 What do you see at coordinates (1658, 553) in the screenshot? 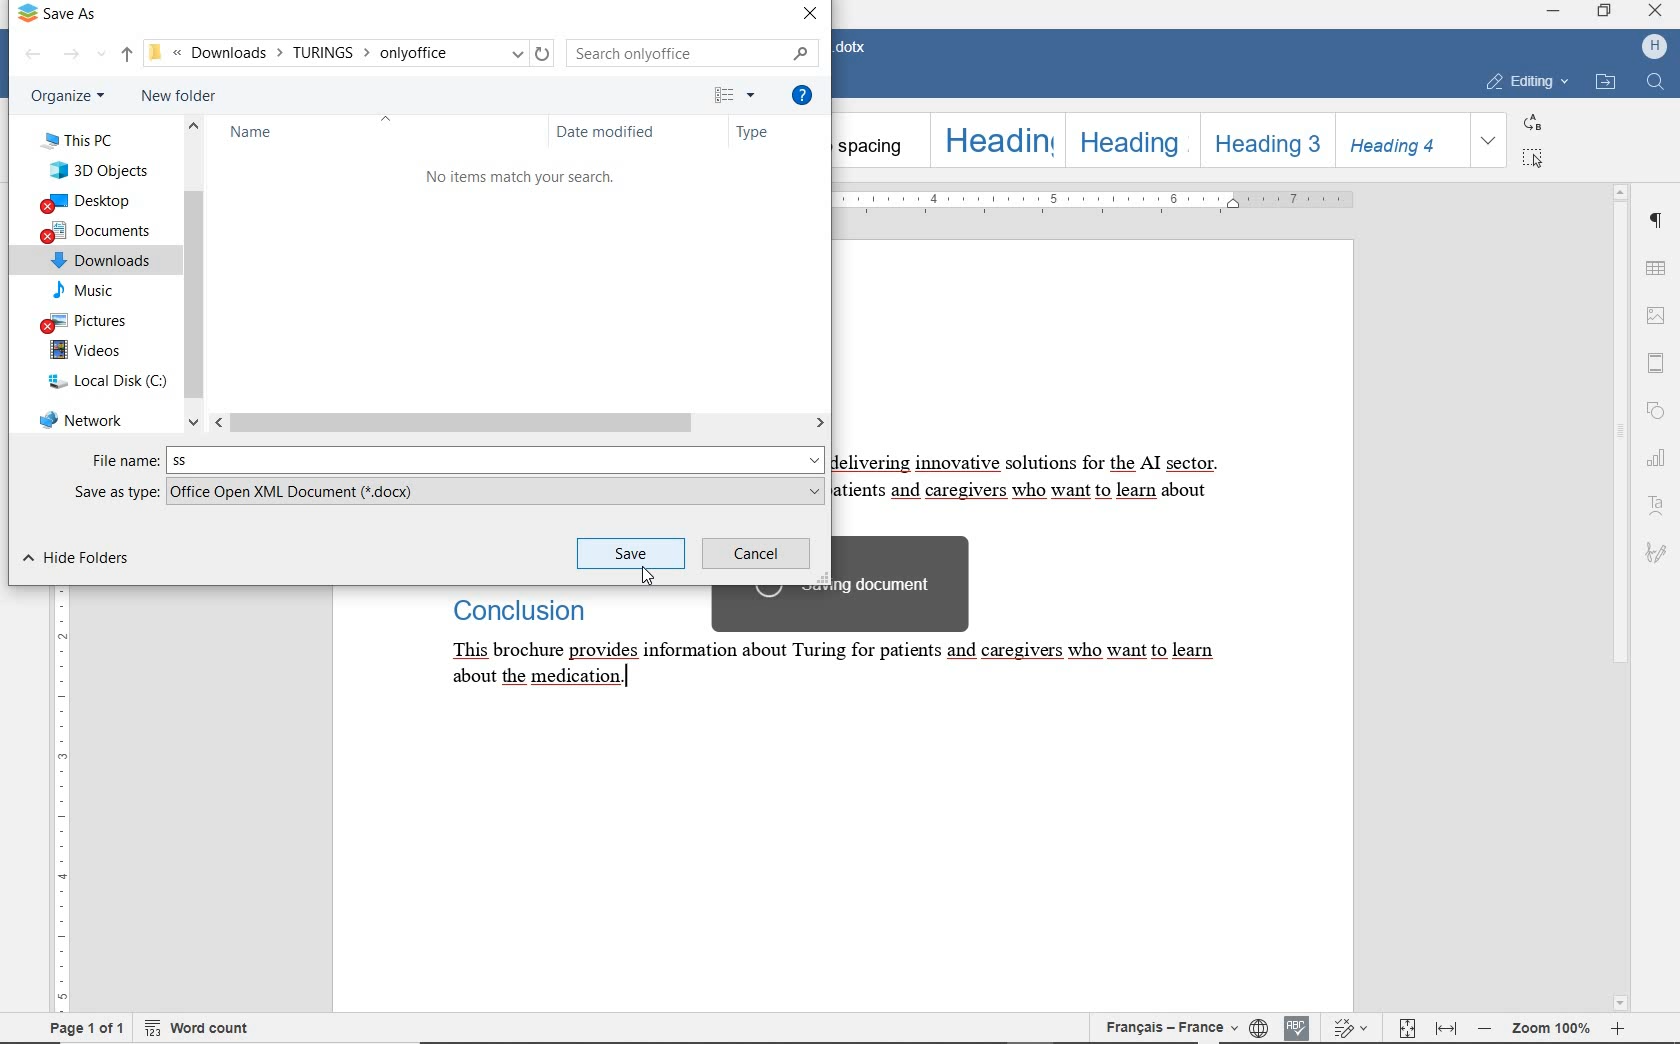
I see `SIGNATURE` at bounding box center [1658, 553].